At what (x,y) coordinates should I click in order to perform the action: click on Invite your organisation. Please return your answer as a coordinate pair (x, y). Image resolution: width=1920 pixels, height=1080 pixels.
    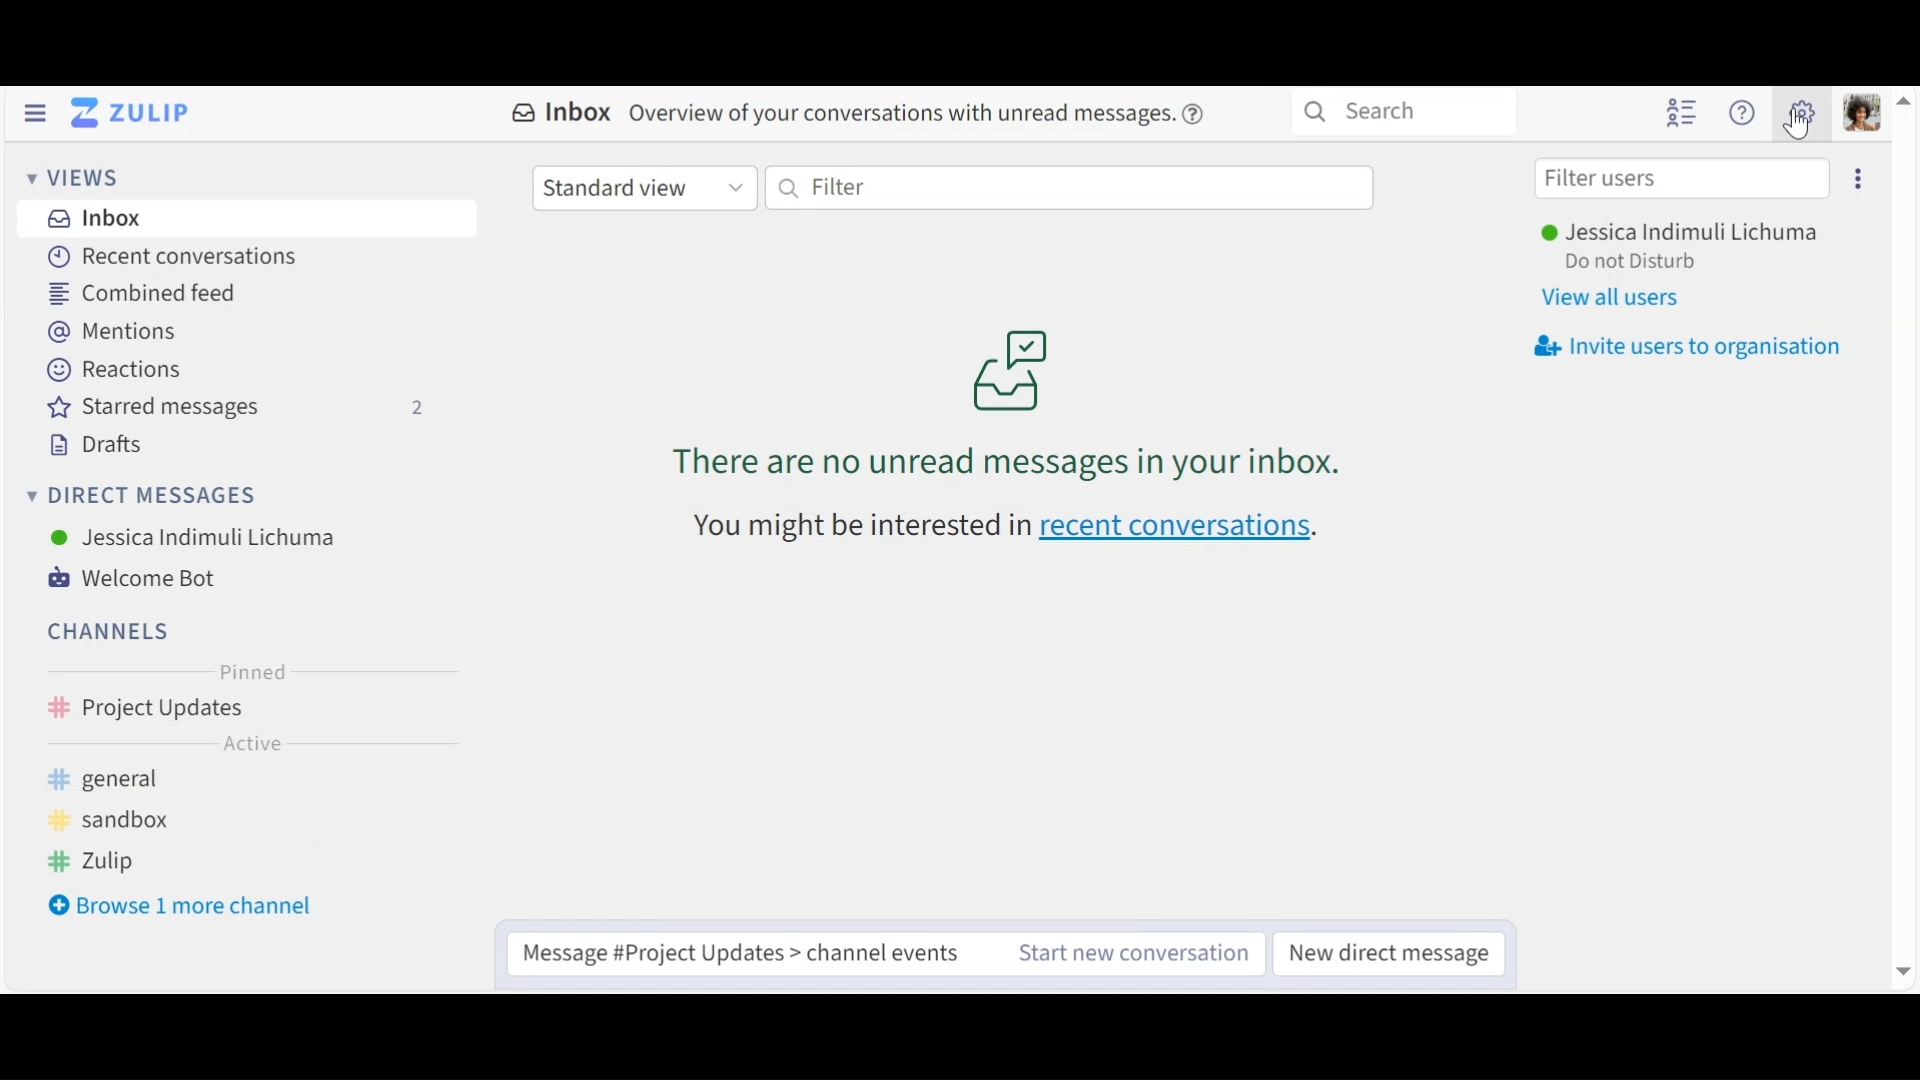
    Looking at the image, I should click on (1683, 347).